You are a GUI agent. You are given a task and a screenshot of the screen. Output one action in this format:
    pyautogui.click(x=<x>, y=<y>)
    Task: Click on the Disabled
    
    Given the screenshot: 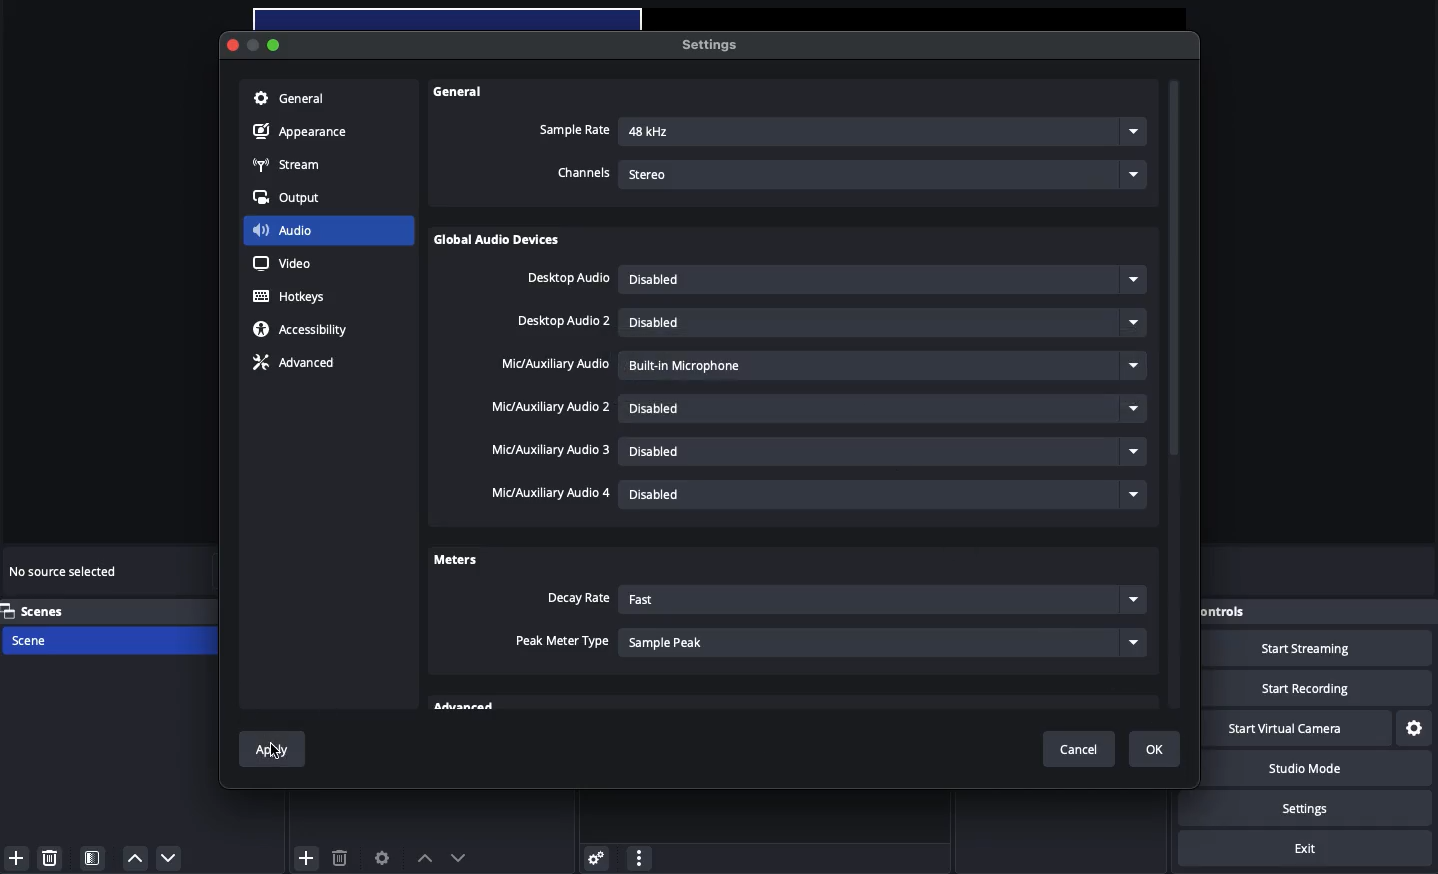 What is the action you would take?
    pyautogui.click(x=887, y=322)
    